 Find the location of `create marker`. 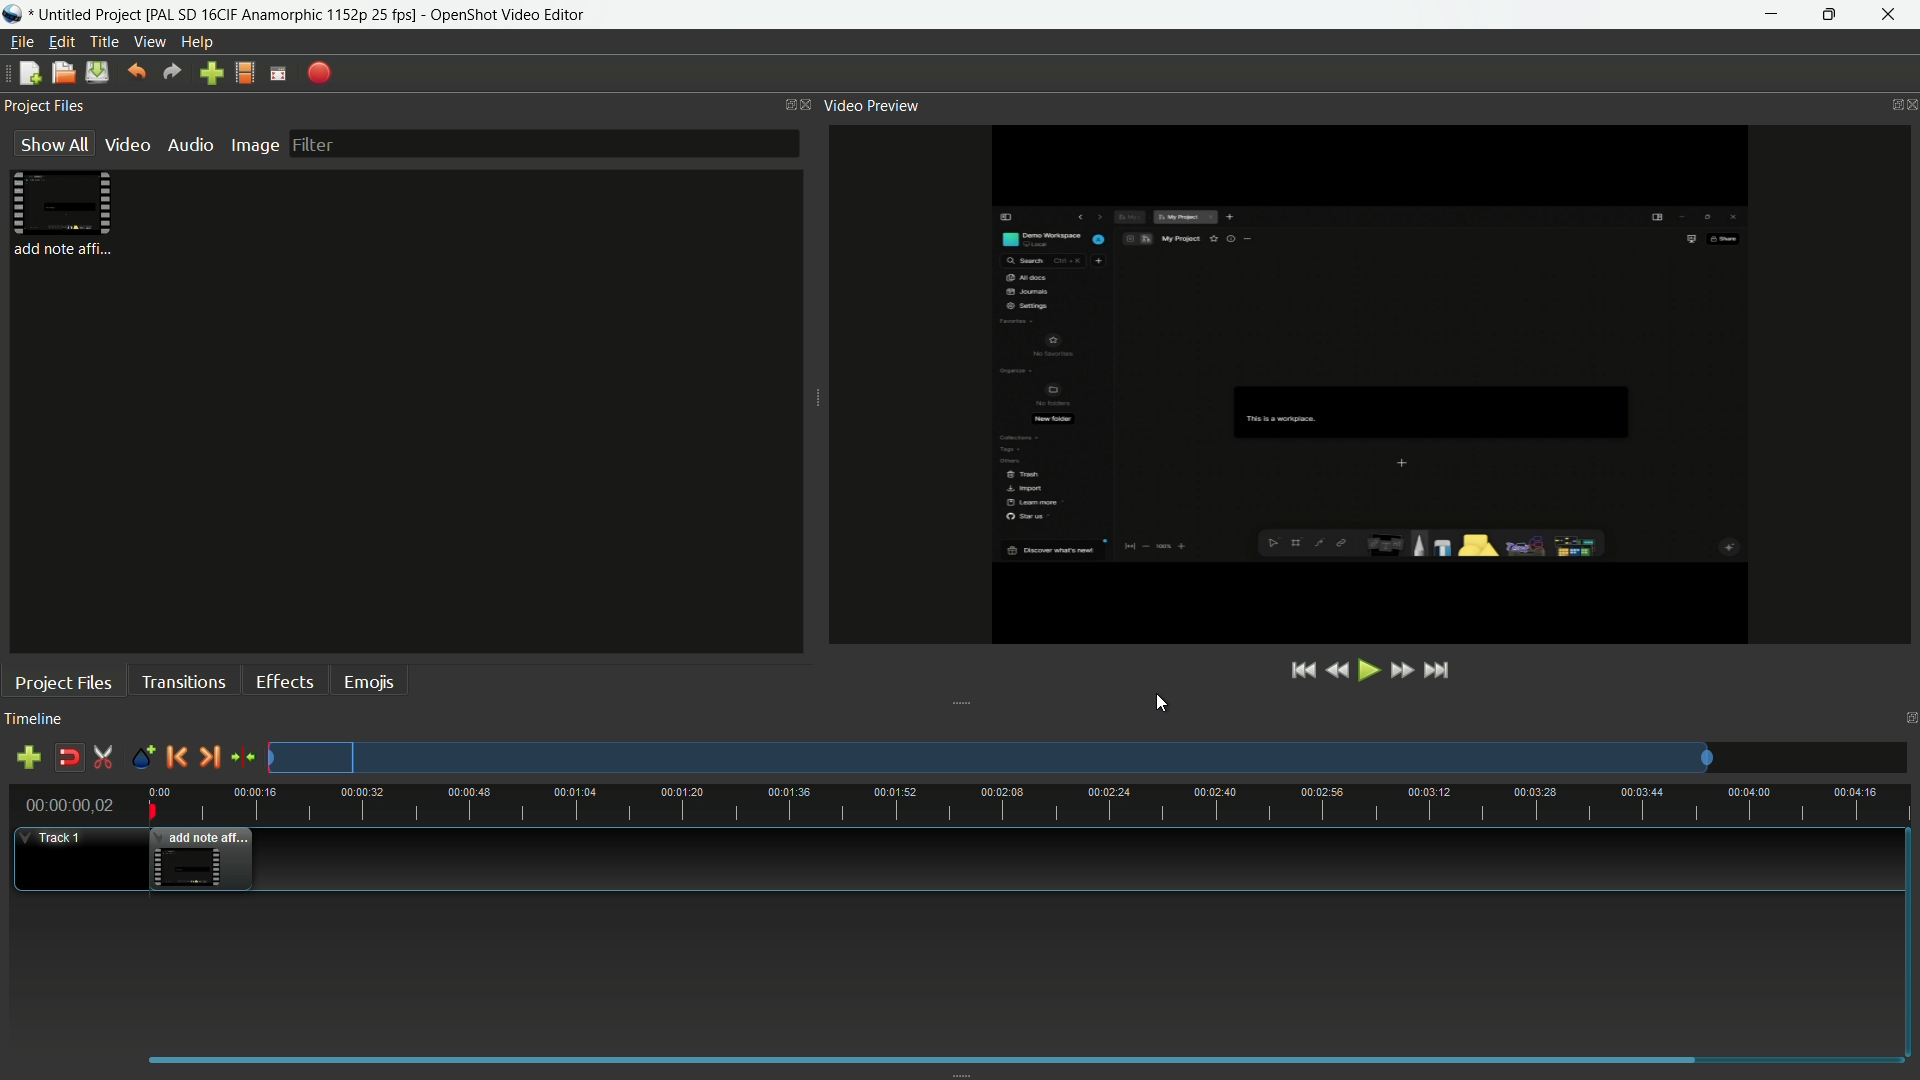

create marker is located at coordinates (142, 758).